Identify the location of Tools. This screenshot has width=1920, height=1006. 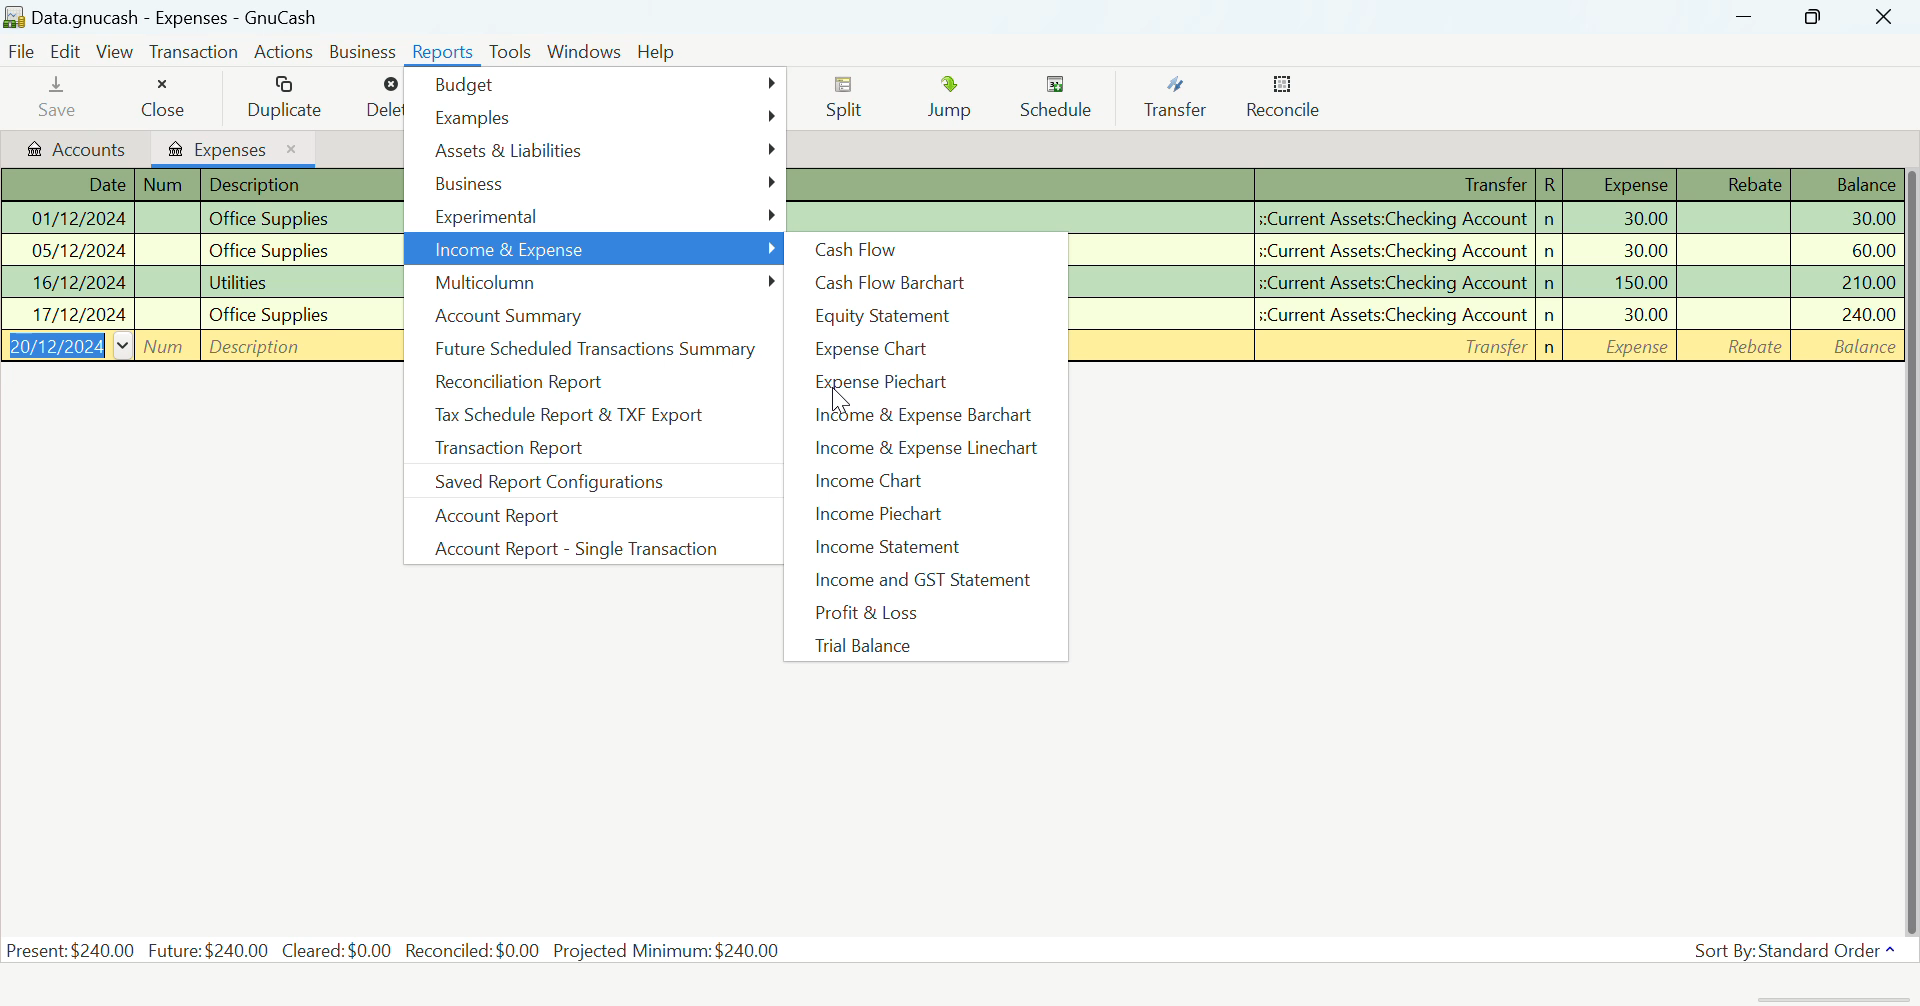
(512, 52).